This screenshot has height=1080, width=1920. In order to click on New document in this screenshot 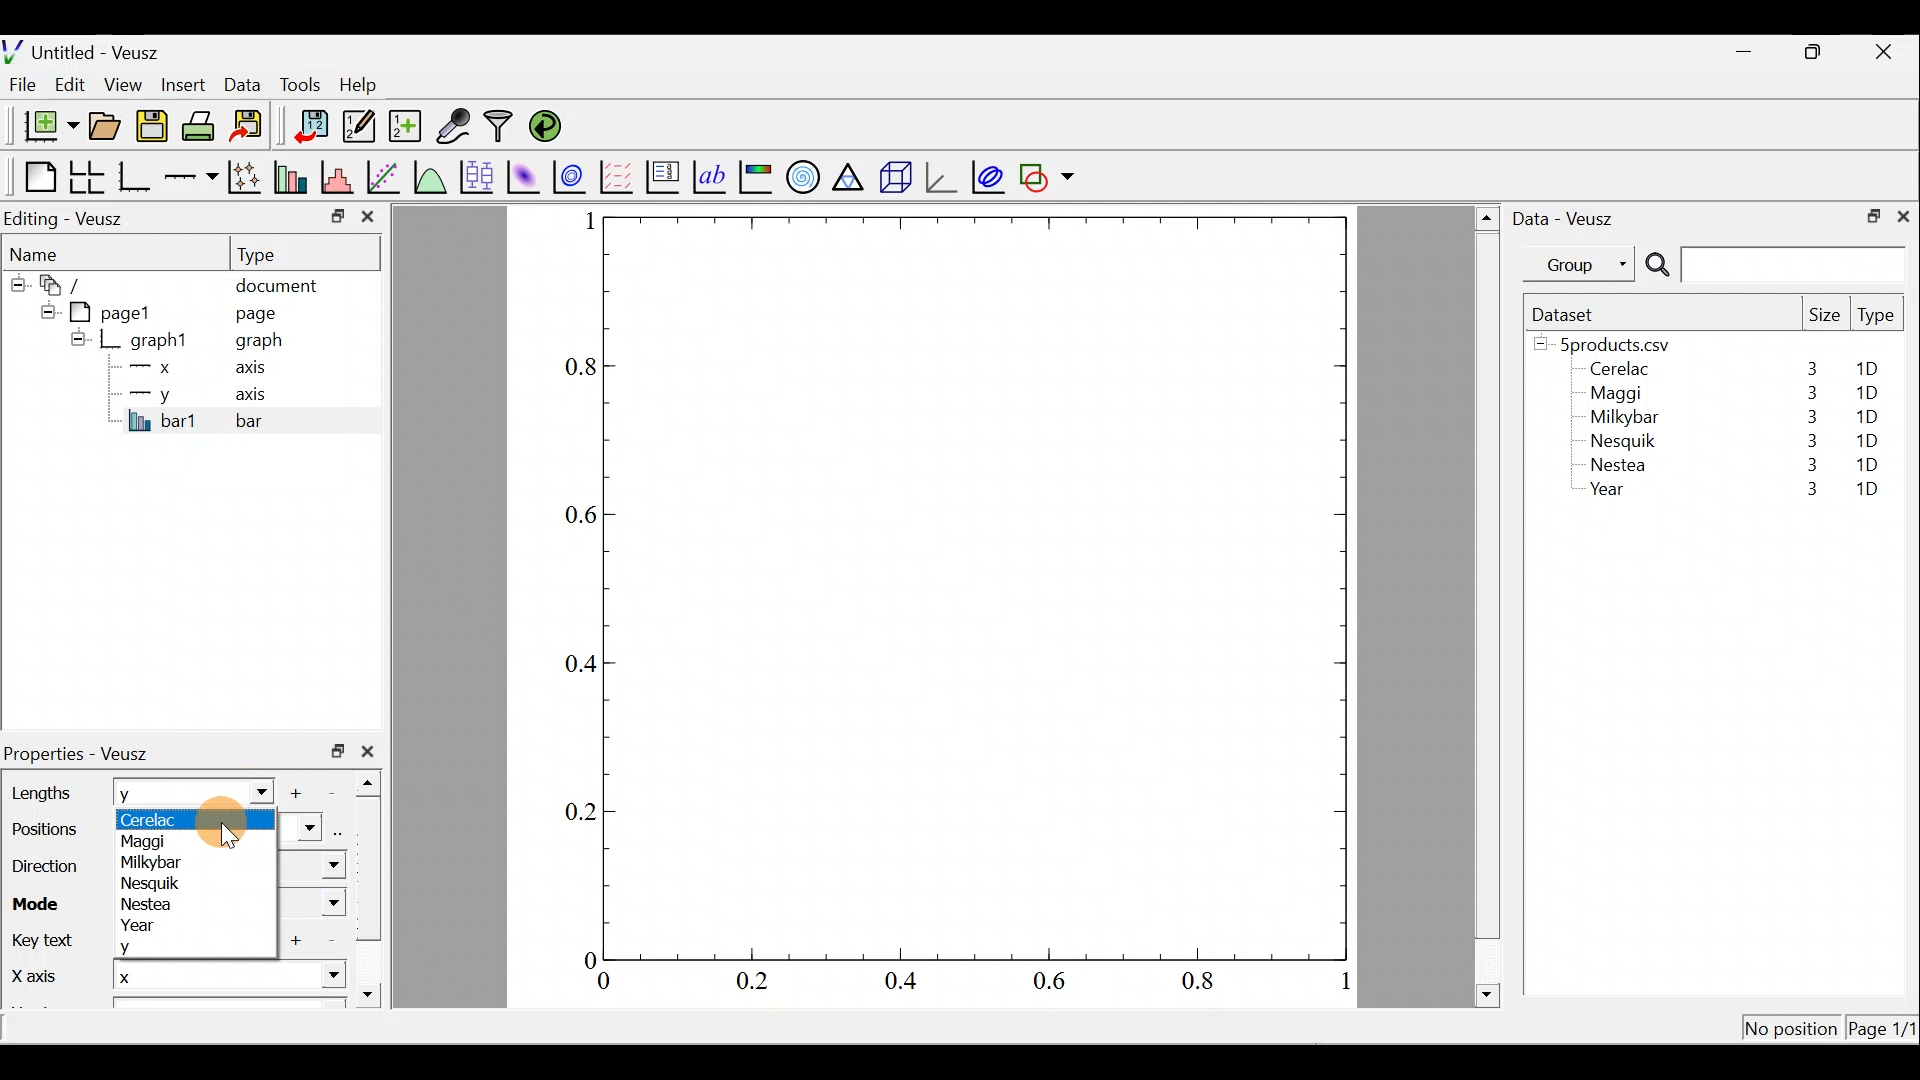, I will do `click(43, 126)`.